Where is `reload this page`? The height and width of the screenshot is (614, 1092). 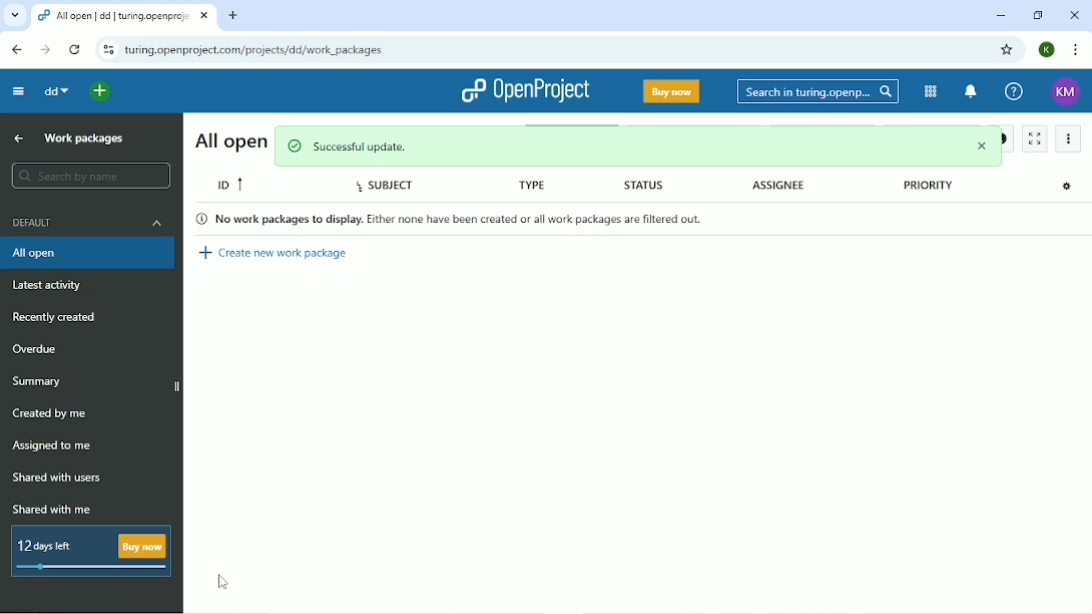
reload this page is located at coordinates (76, 50).